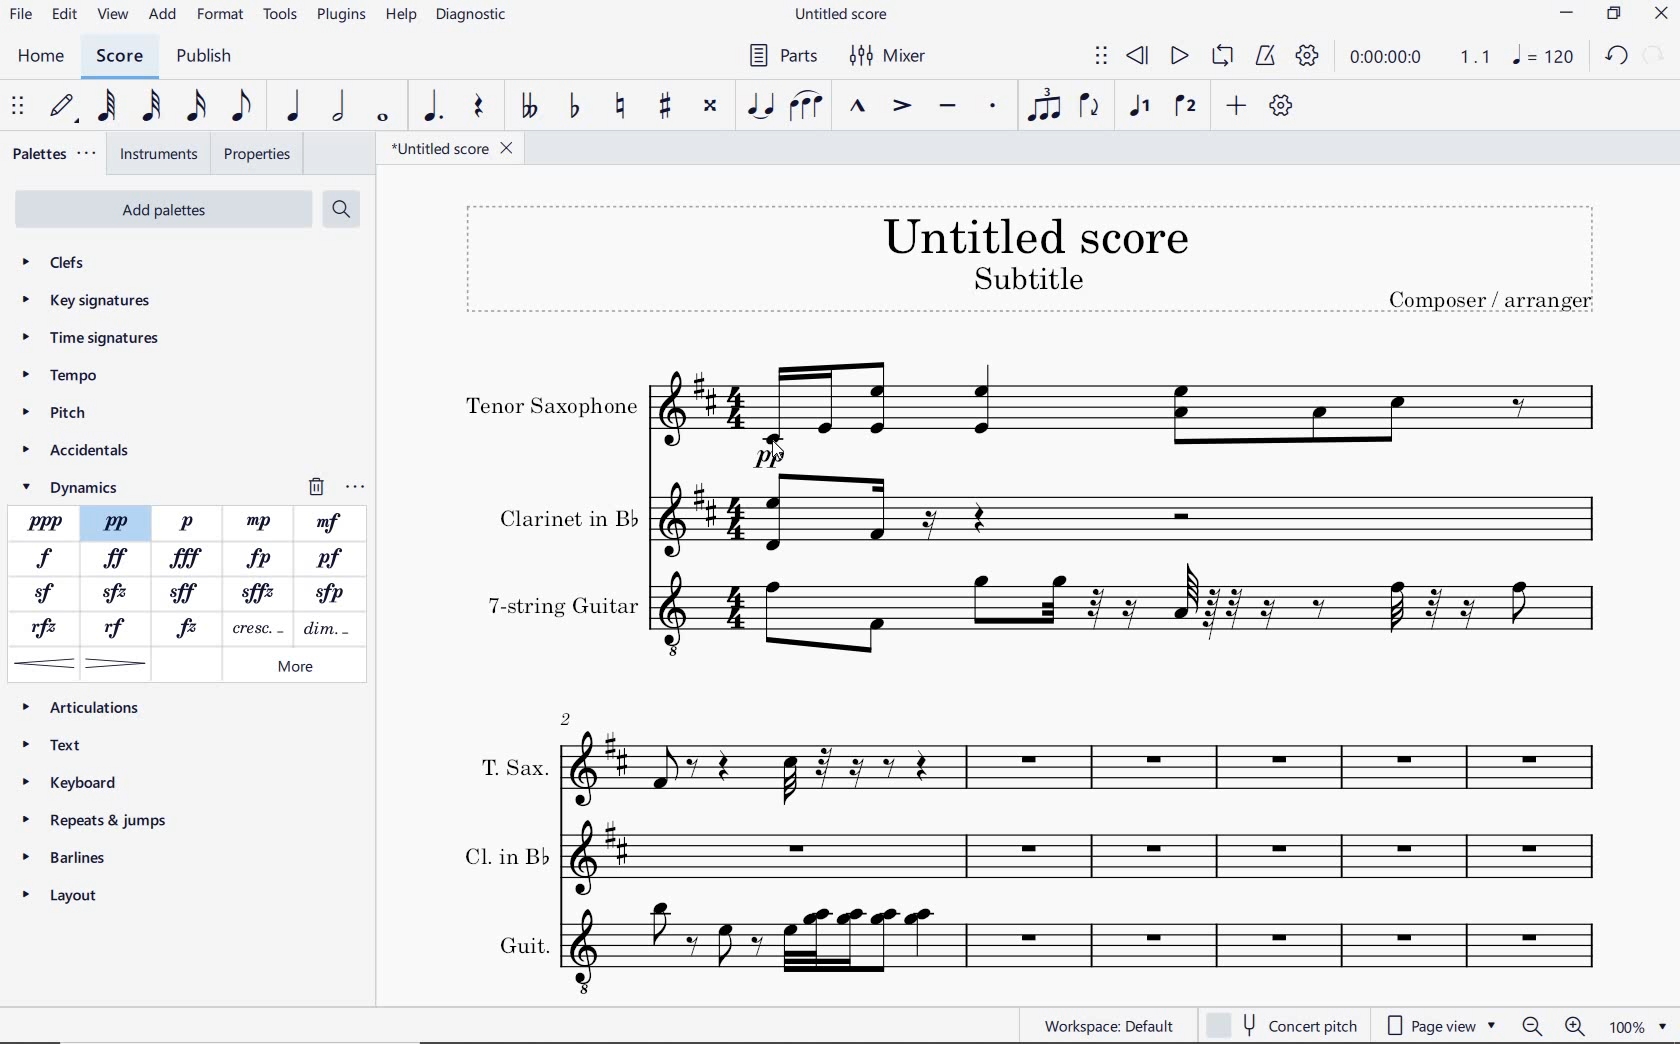  Describe the element at coordinates (1268, 57) in the screenshot. I see `METRONOME` at that location.